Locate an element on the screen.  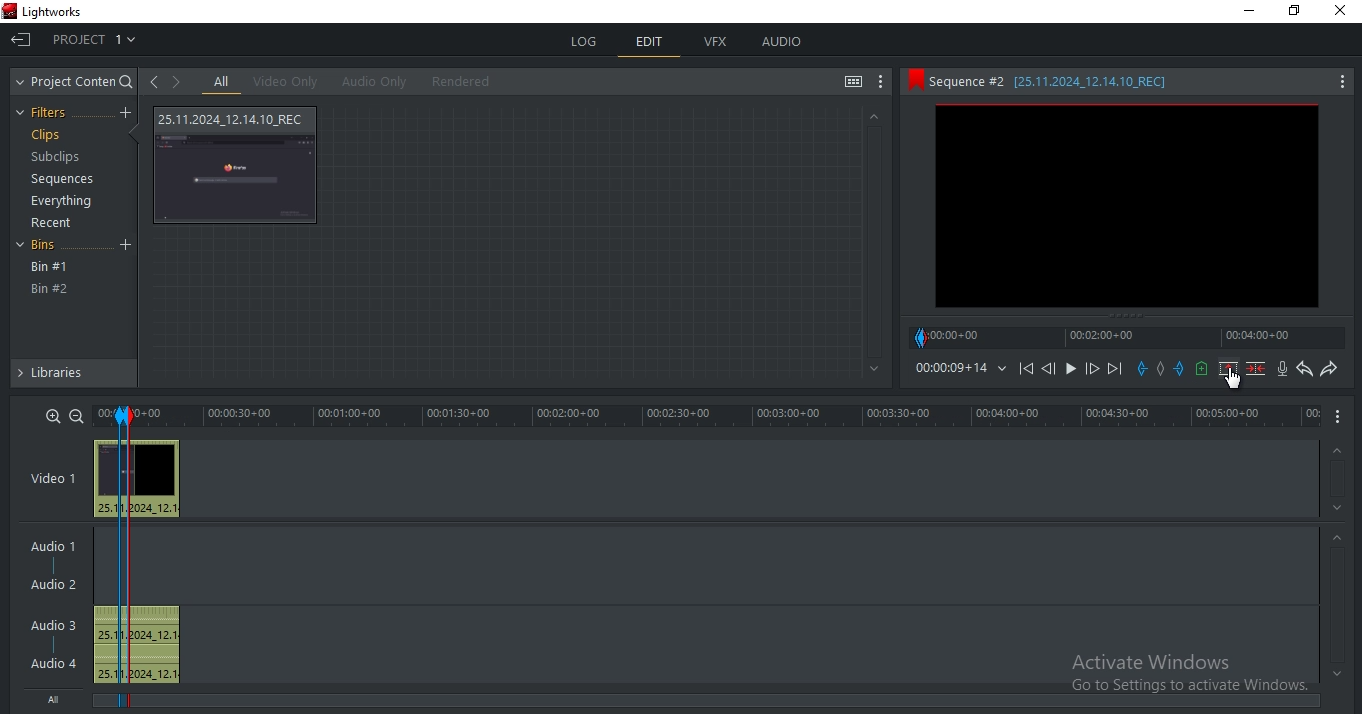
audio is located at coordinates (141, 644).